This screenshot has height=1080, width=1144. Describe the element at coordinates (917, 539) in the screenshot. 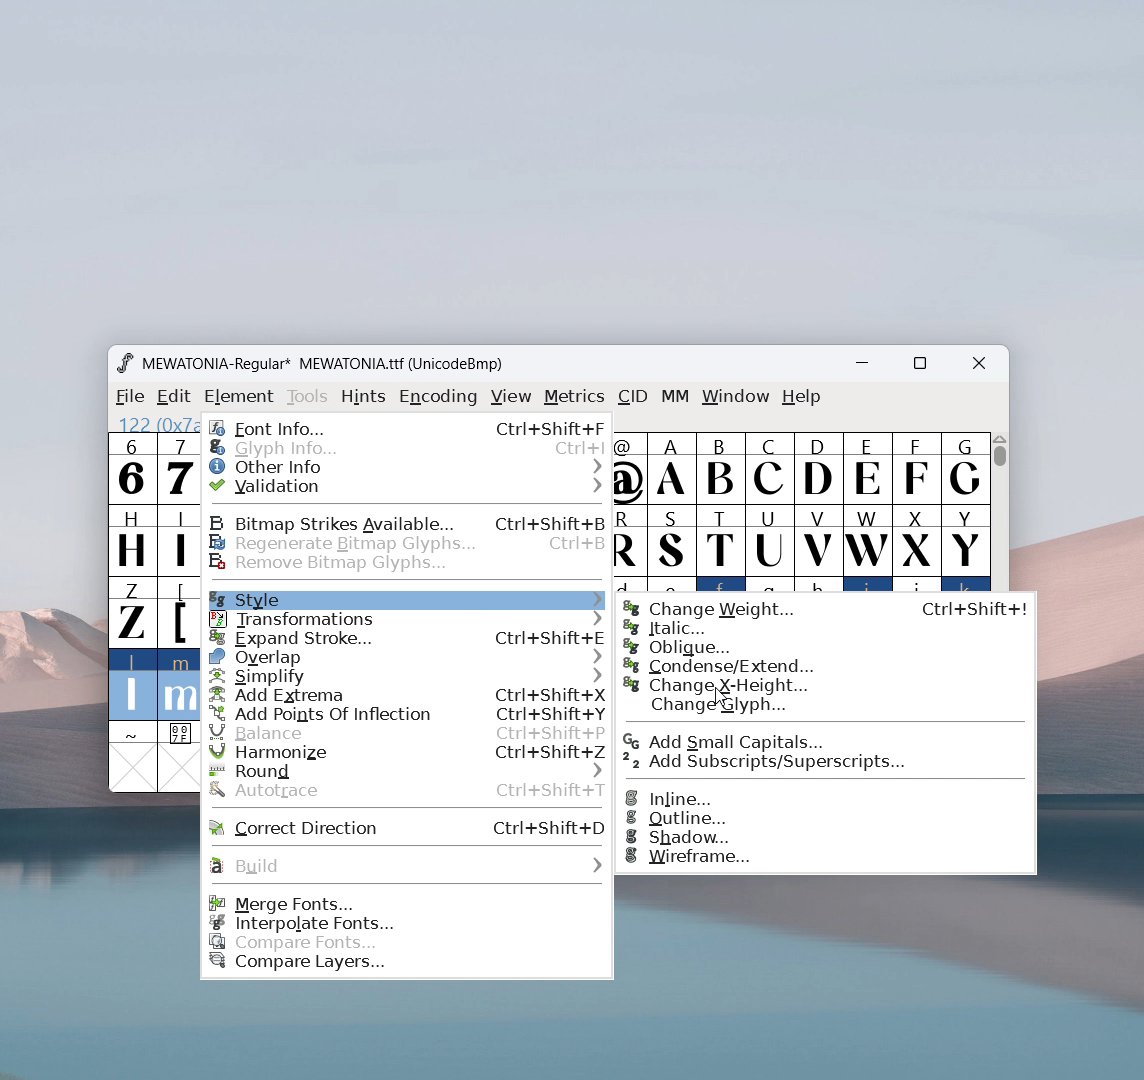

I see `X` at that location.